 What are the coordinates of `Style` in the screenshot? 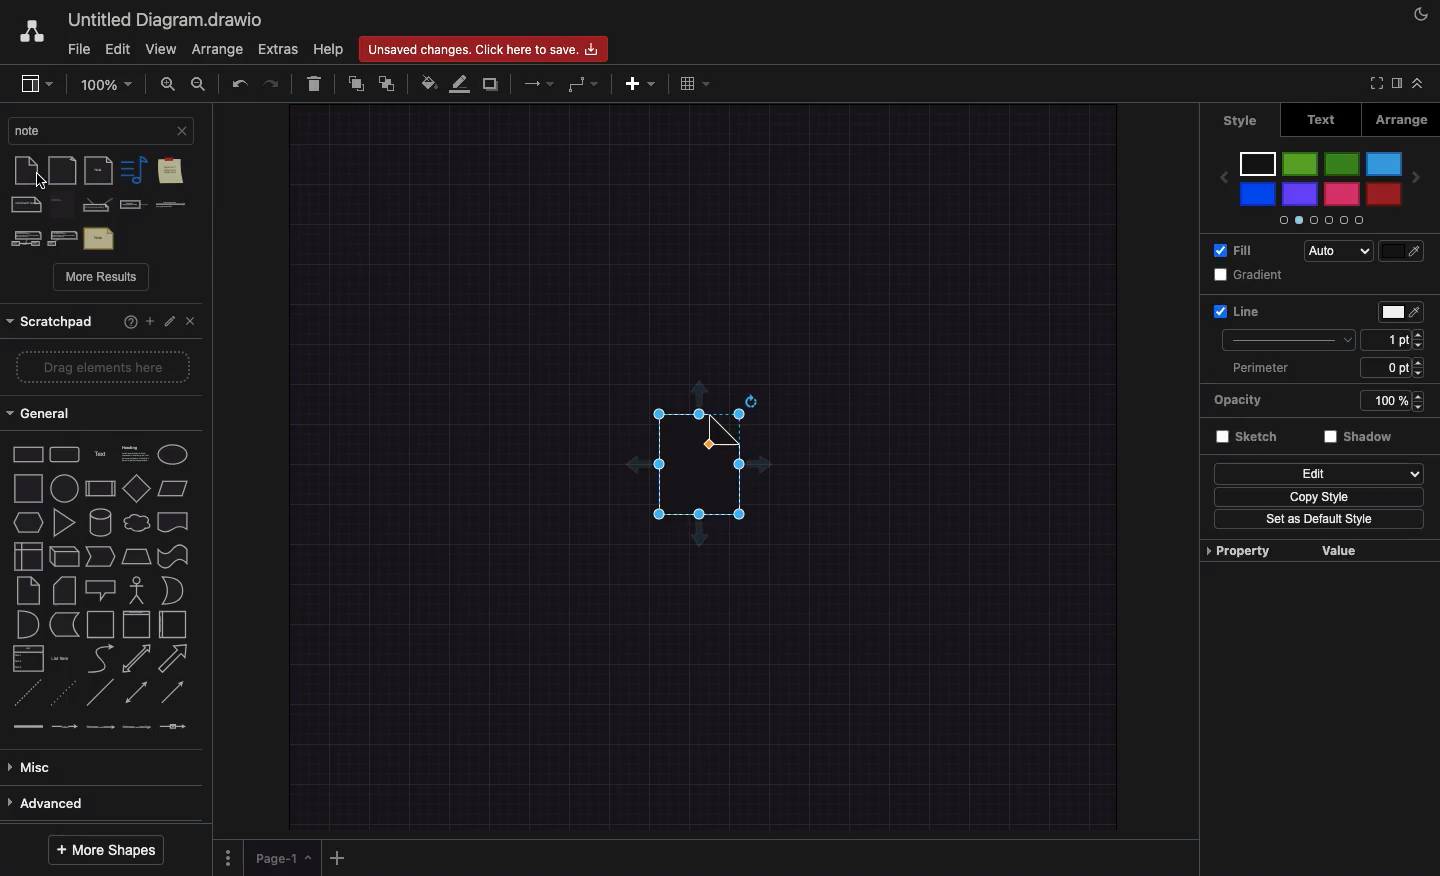 It's located at (1242, 121).